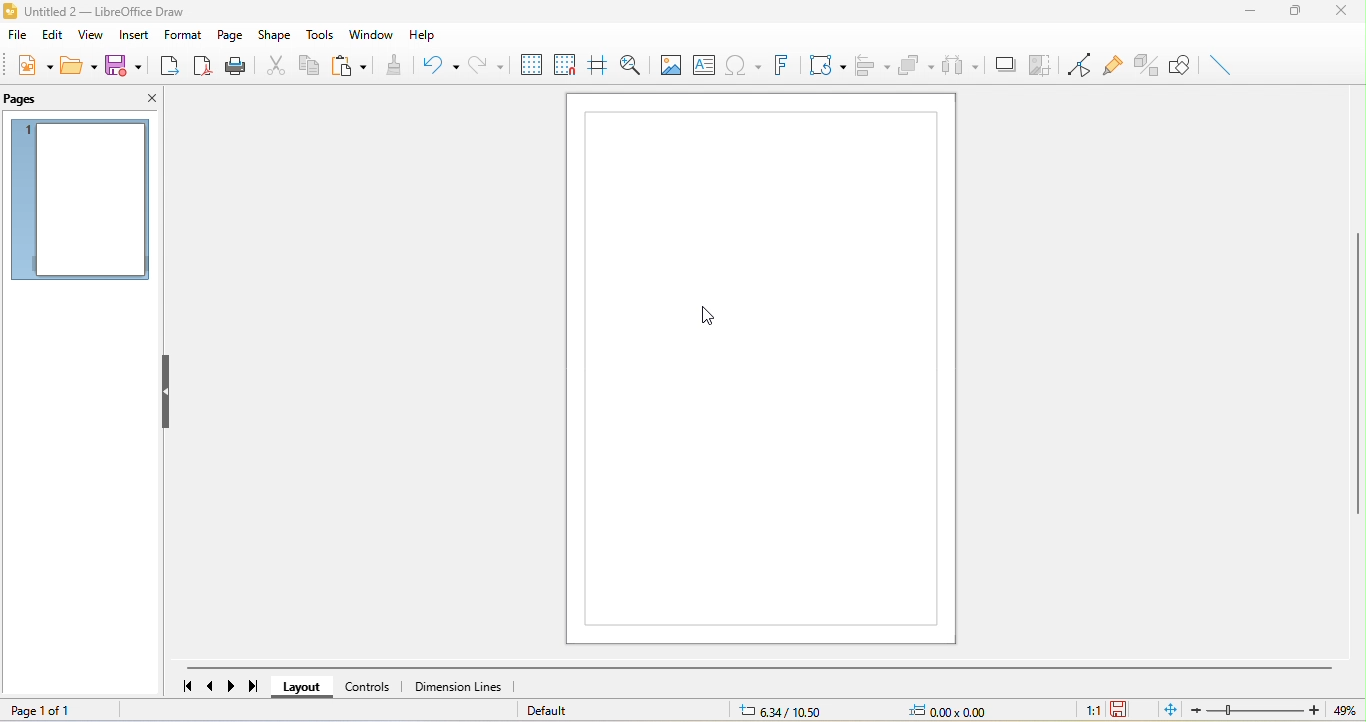 This screenshot has width=1366, height=722. Describe the element at coordinates (1075, 63) in the screenshot. I see `toggle point edit mode` at that location.